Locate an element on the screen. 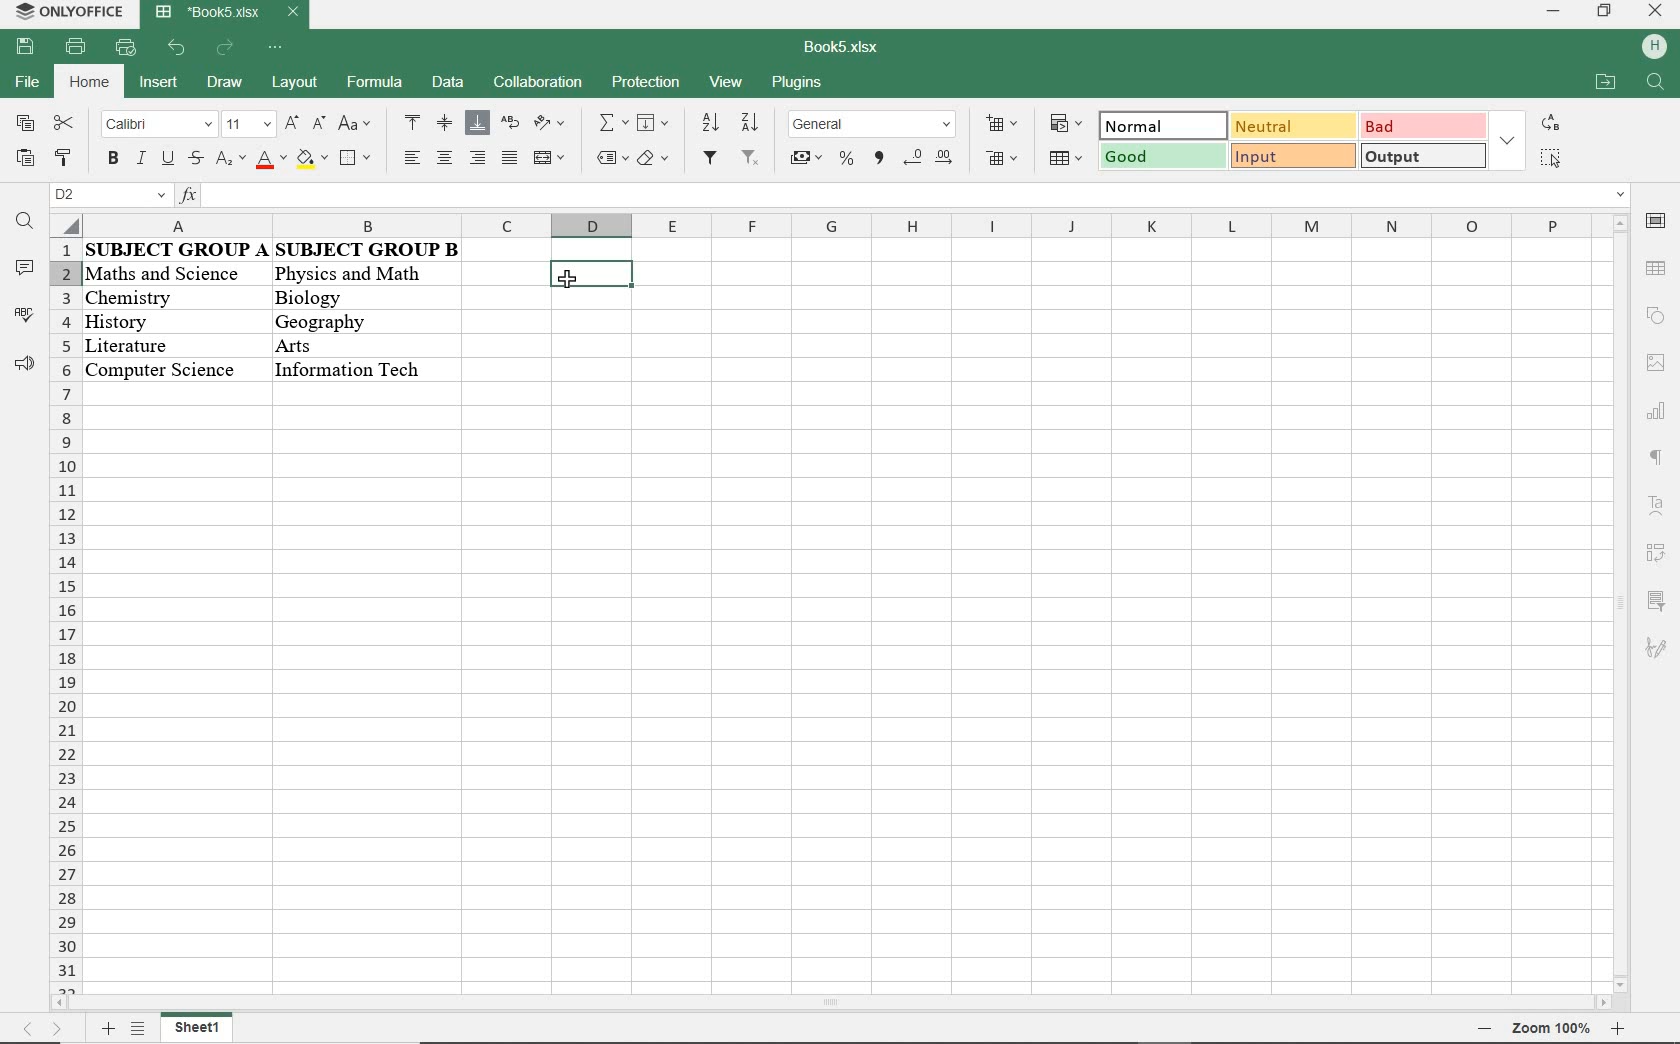 Image resolution: width=1680 pixels, height=1044 pixels. copy is located at coordinates (25, 122).